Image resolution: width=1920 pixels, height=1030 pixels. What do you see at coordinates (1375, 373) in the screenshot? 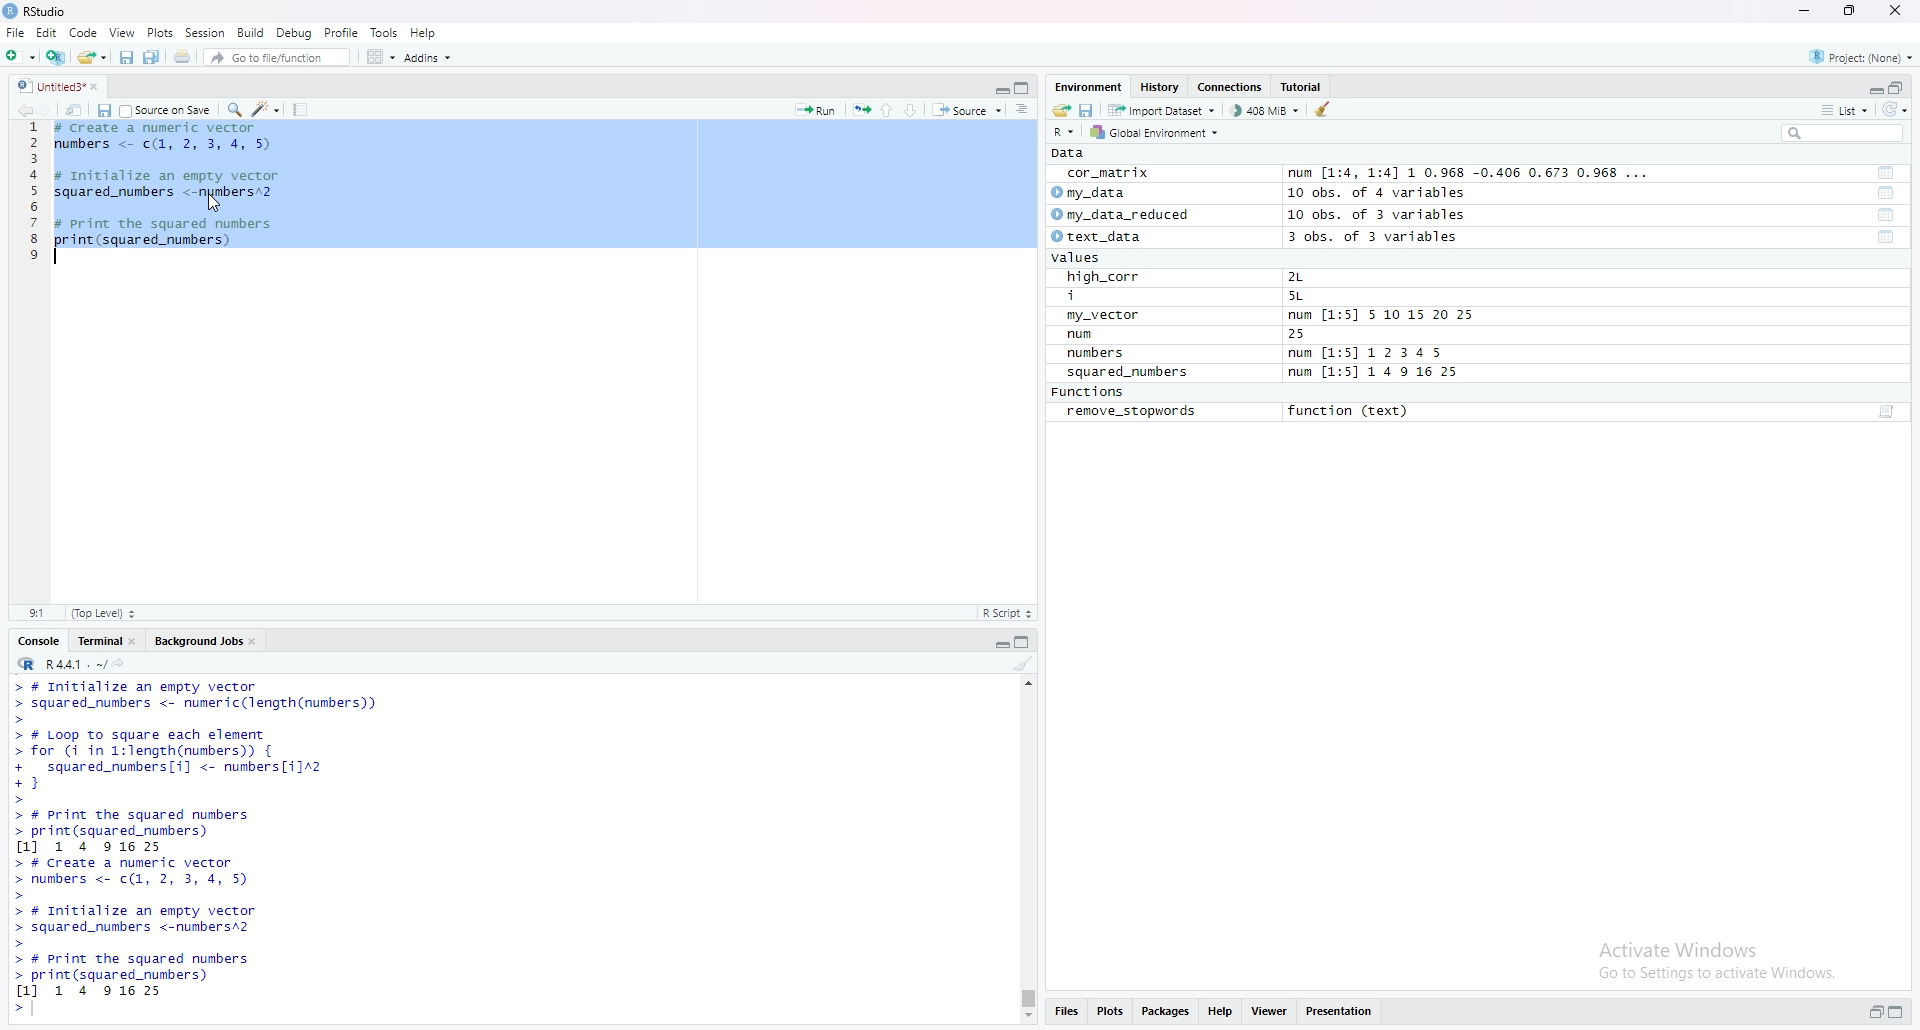
I see `num [1:5] 1 4 9 16 25` at bounding box center [1375, 373].